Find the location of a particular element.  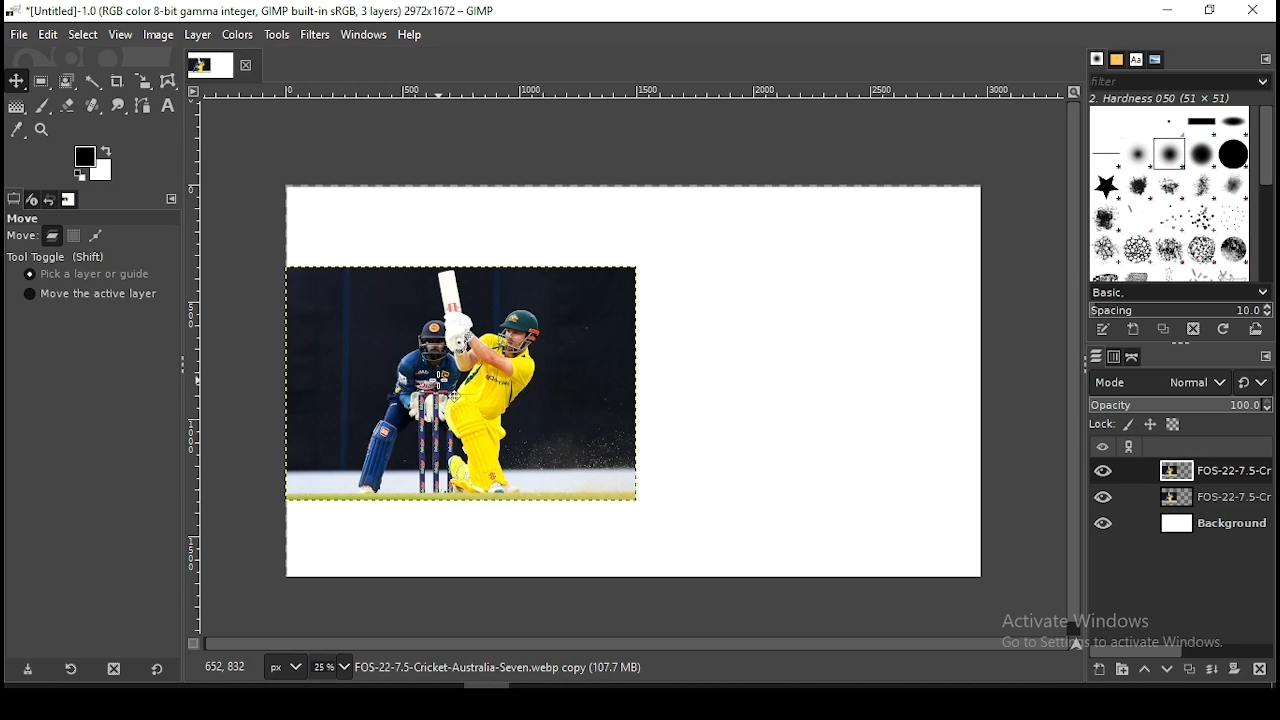

select is located at coordinates (84, 36).